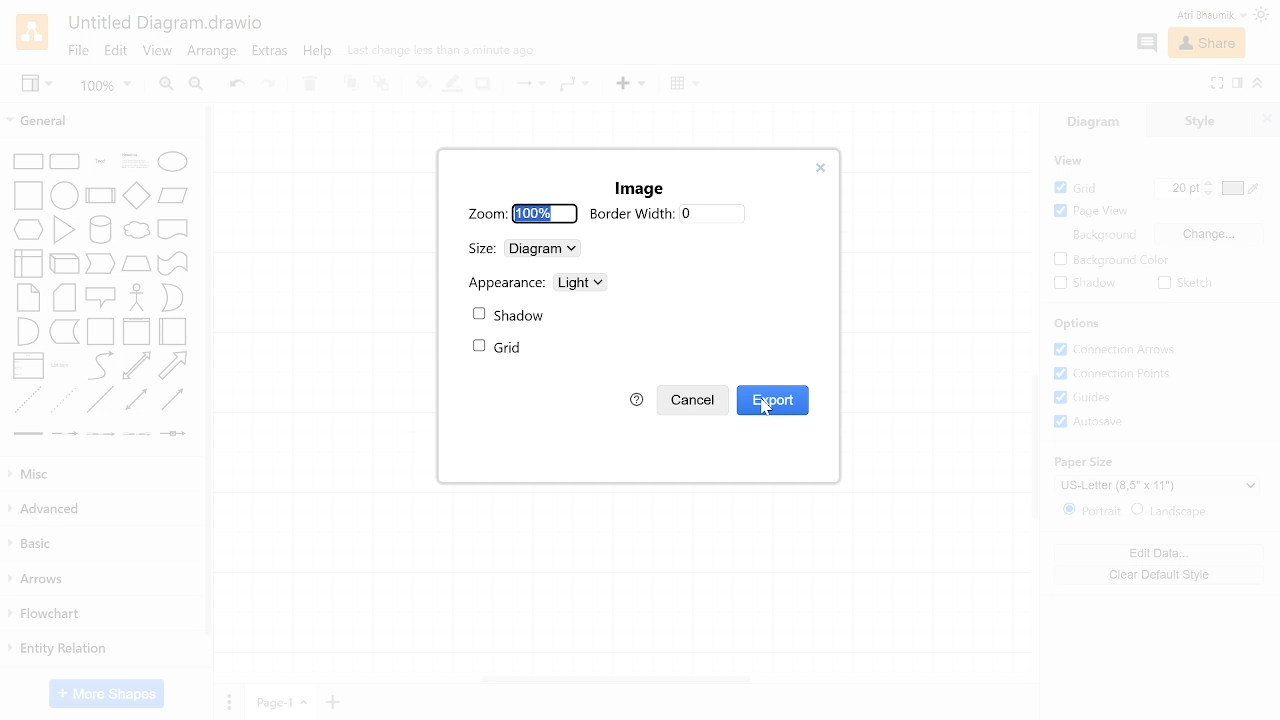 The width and height of the screenshot is (1280, 720). I want to click on background color, so click(1110, 261).